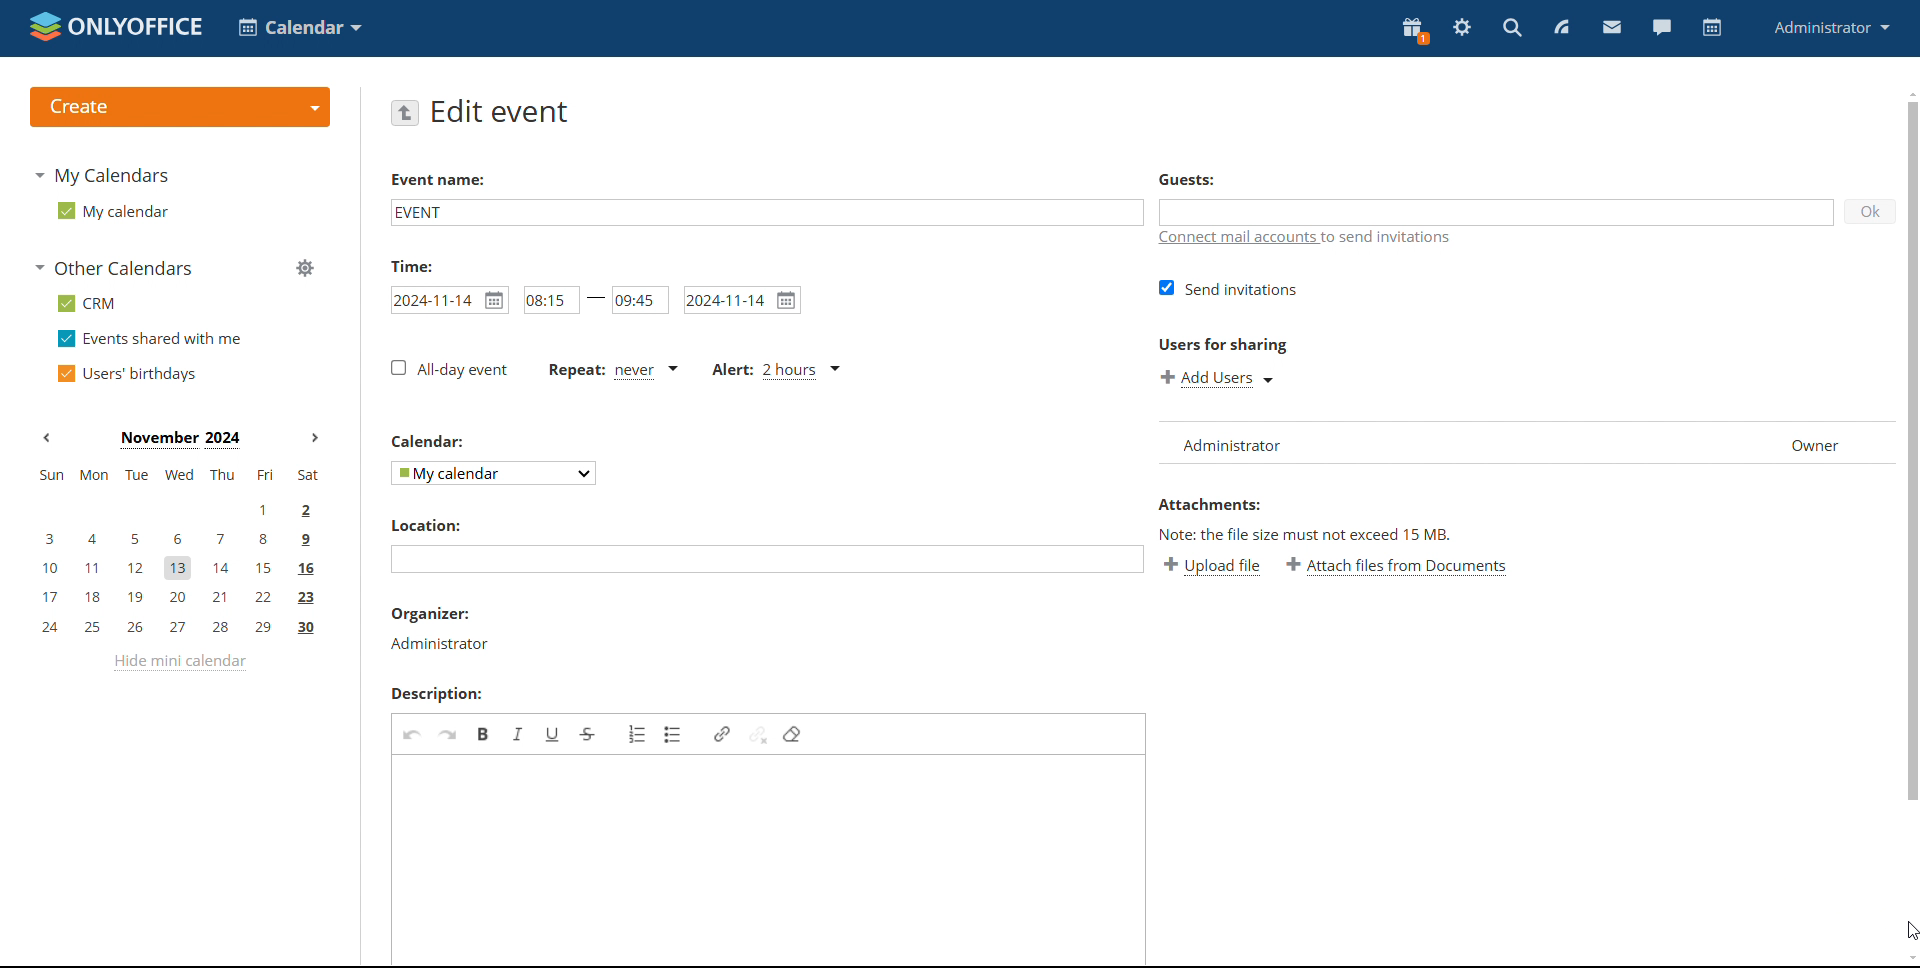 This screenshot has height=968, width=1920. What do you see at coordinates (742, 301) in the screenshot?
I see `end date` at bounding box center [742, 301].